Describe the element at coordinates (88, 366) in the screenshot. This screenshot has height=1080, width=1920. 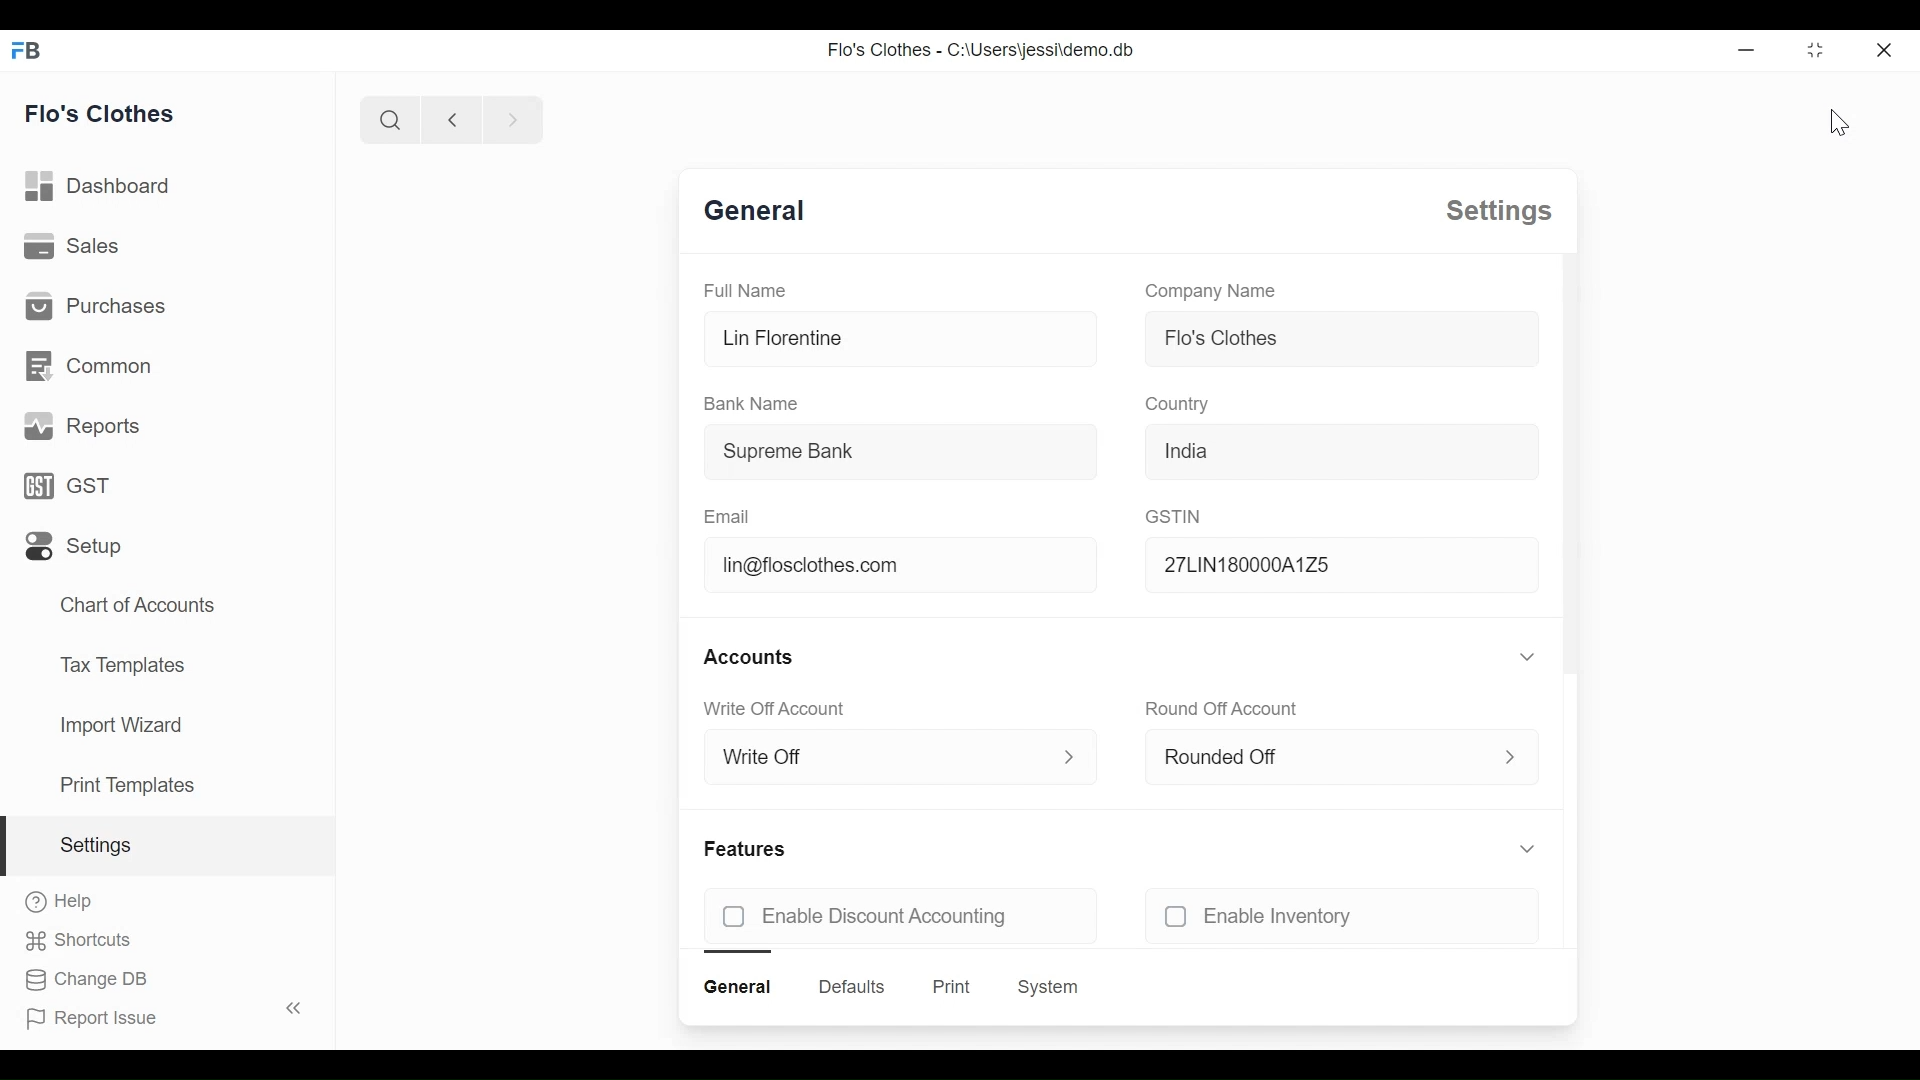
I see `common` at that location.